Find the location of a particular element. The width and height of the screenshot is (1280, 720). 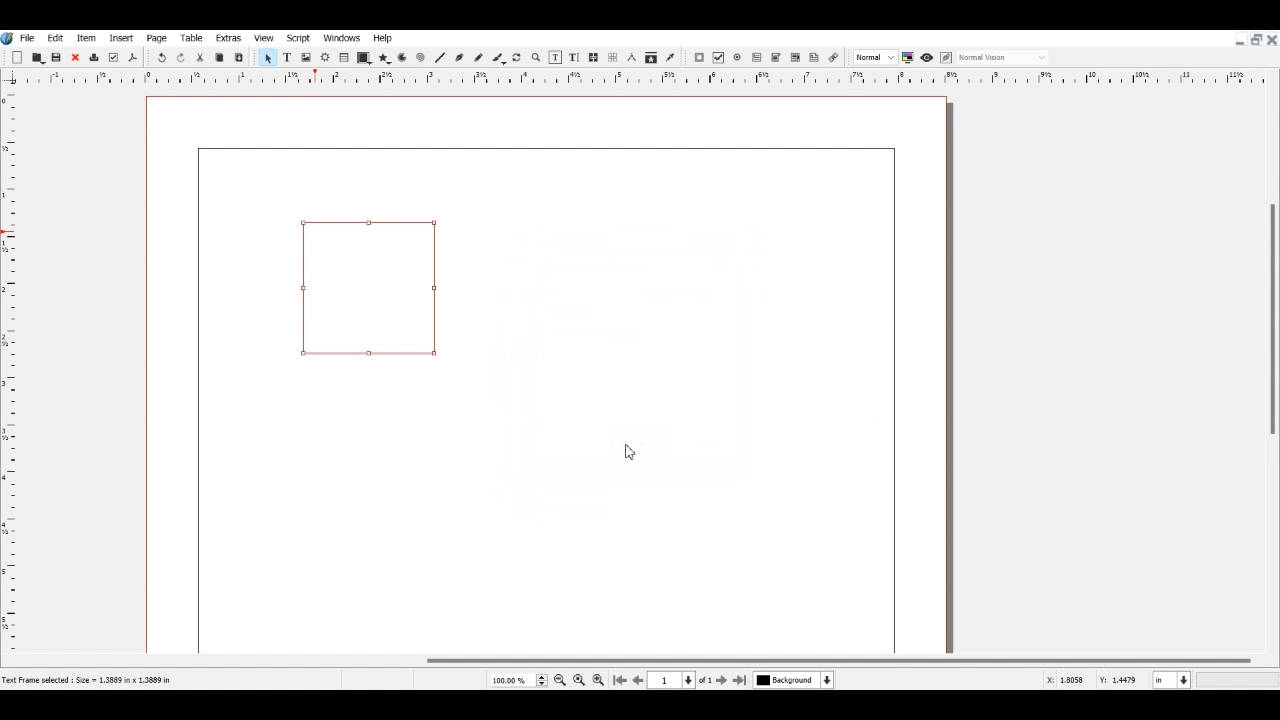

Edit Text is located at coordinates (574, 57).